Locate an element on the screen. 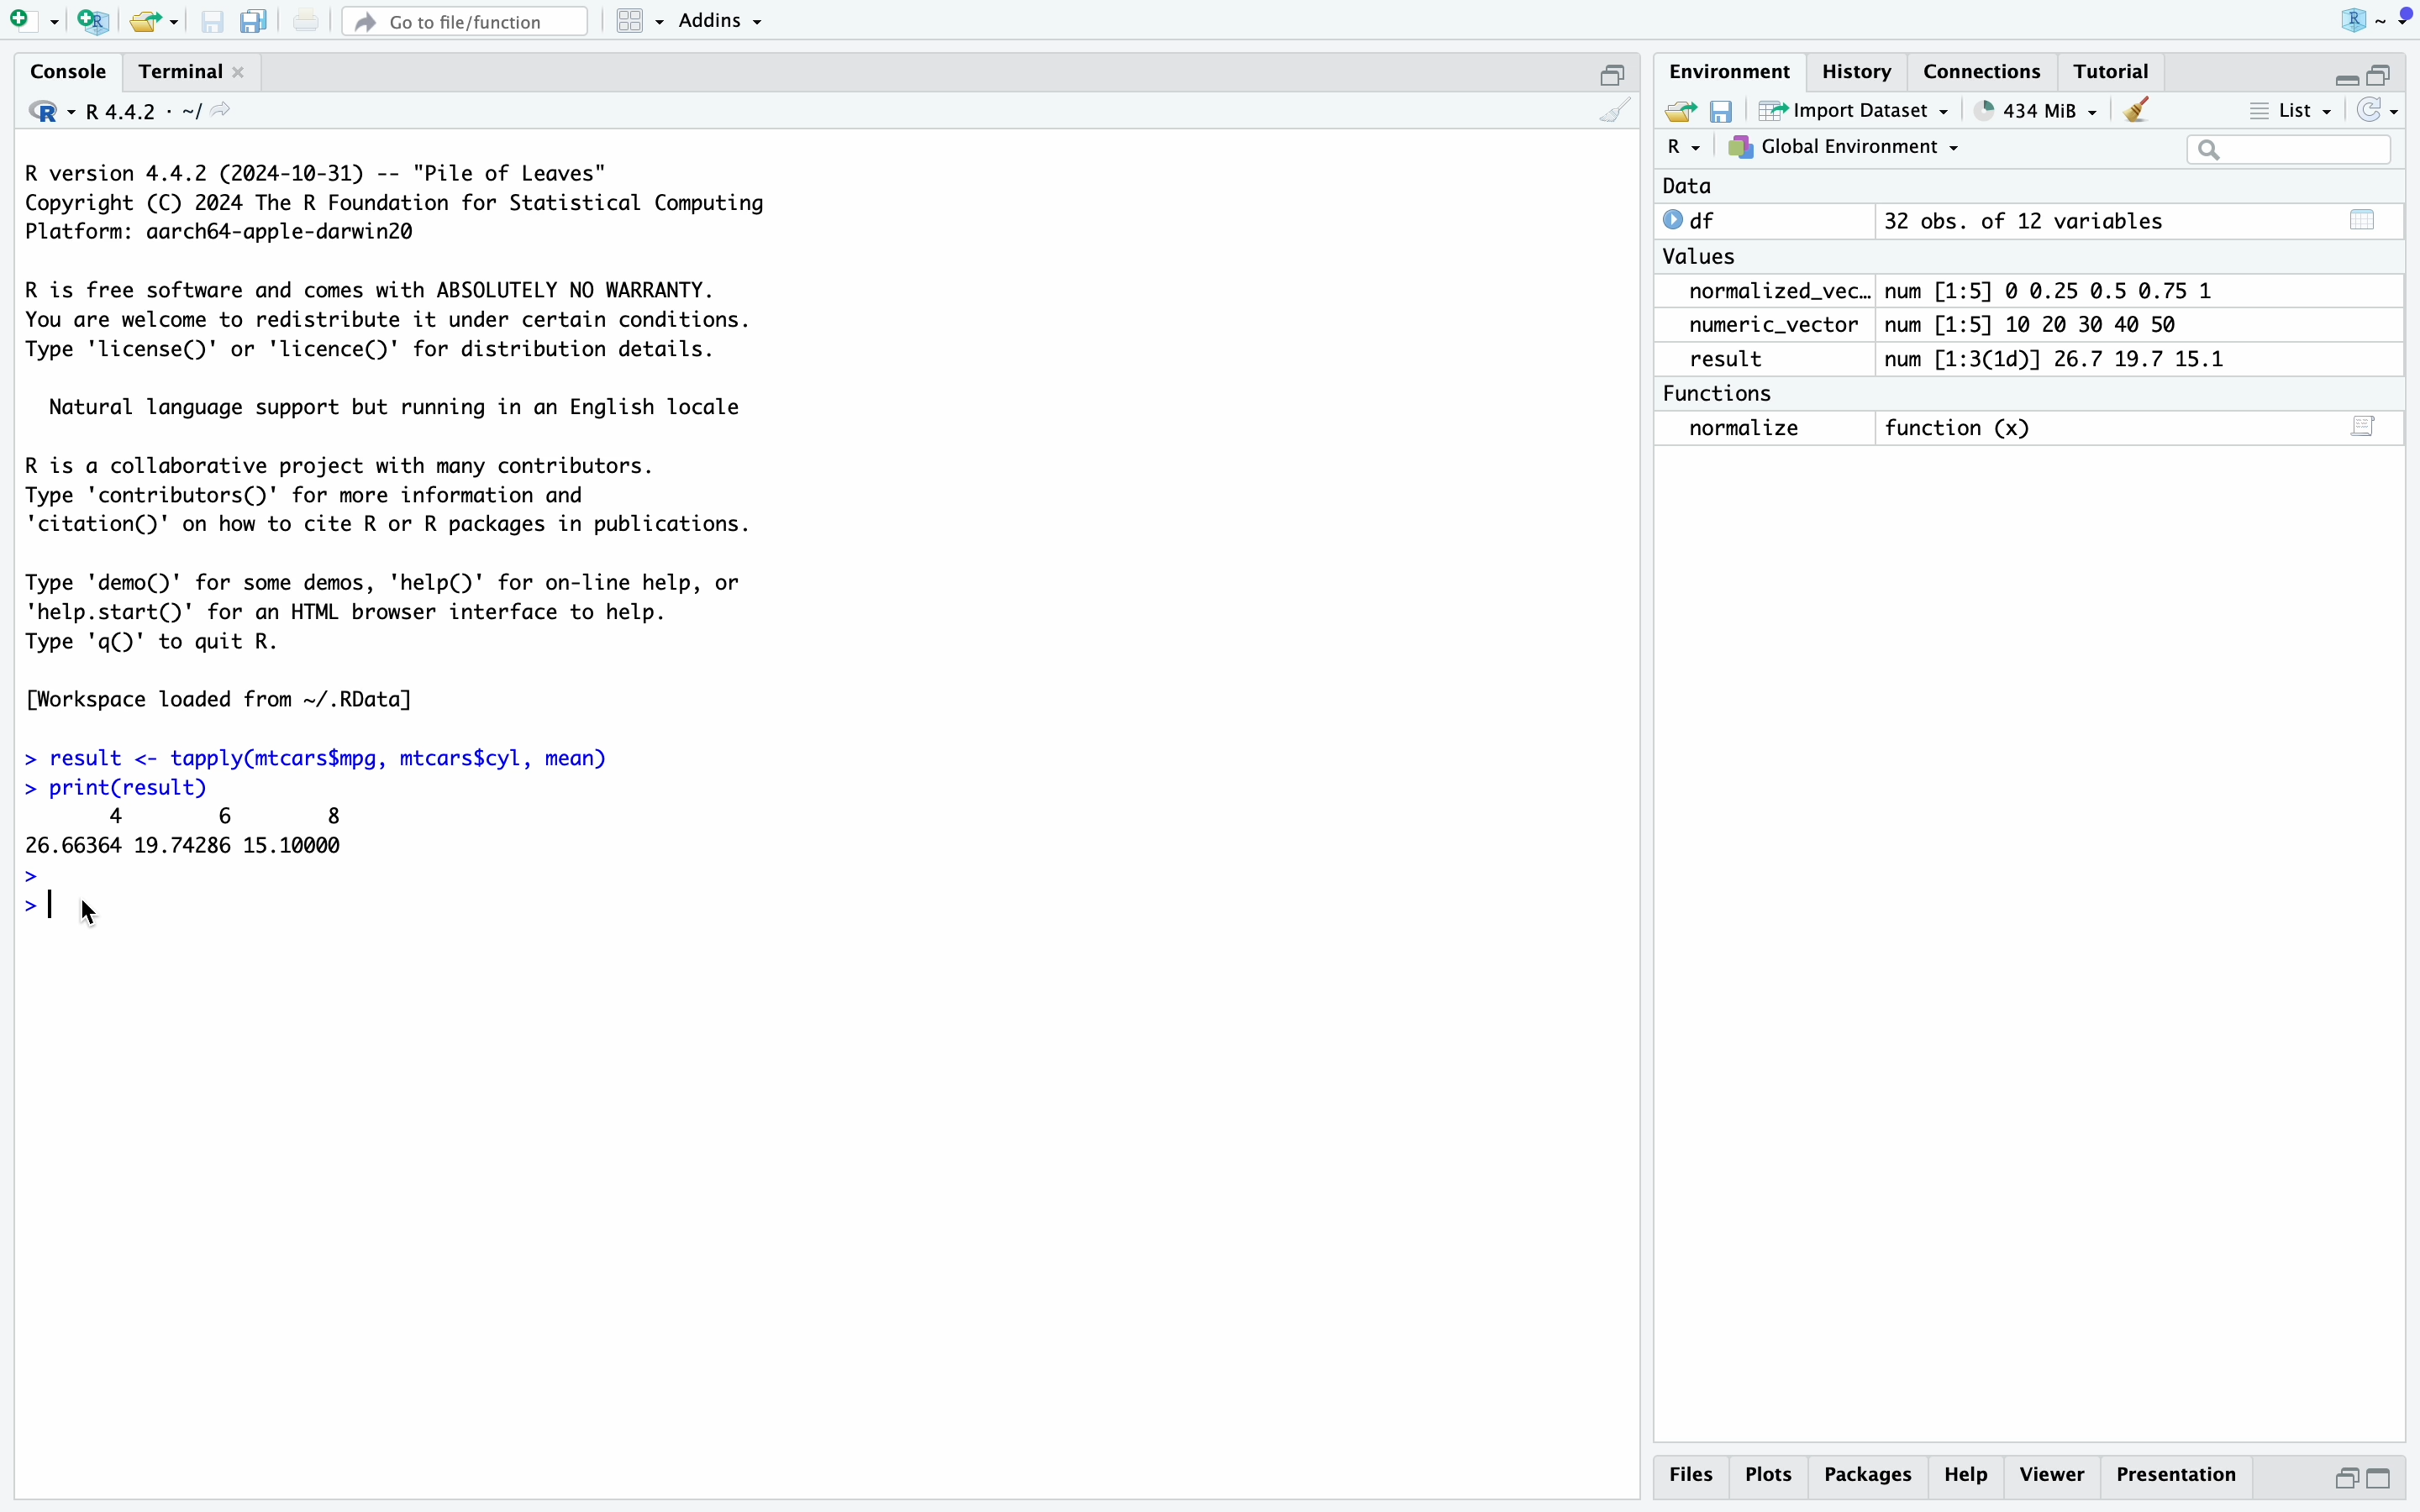  Create a project is located at coordinates (92, 21).